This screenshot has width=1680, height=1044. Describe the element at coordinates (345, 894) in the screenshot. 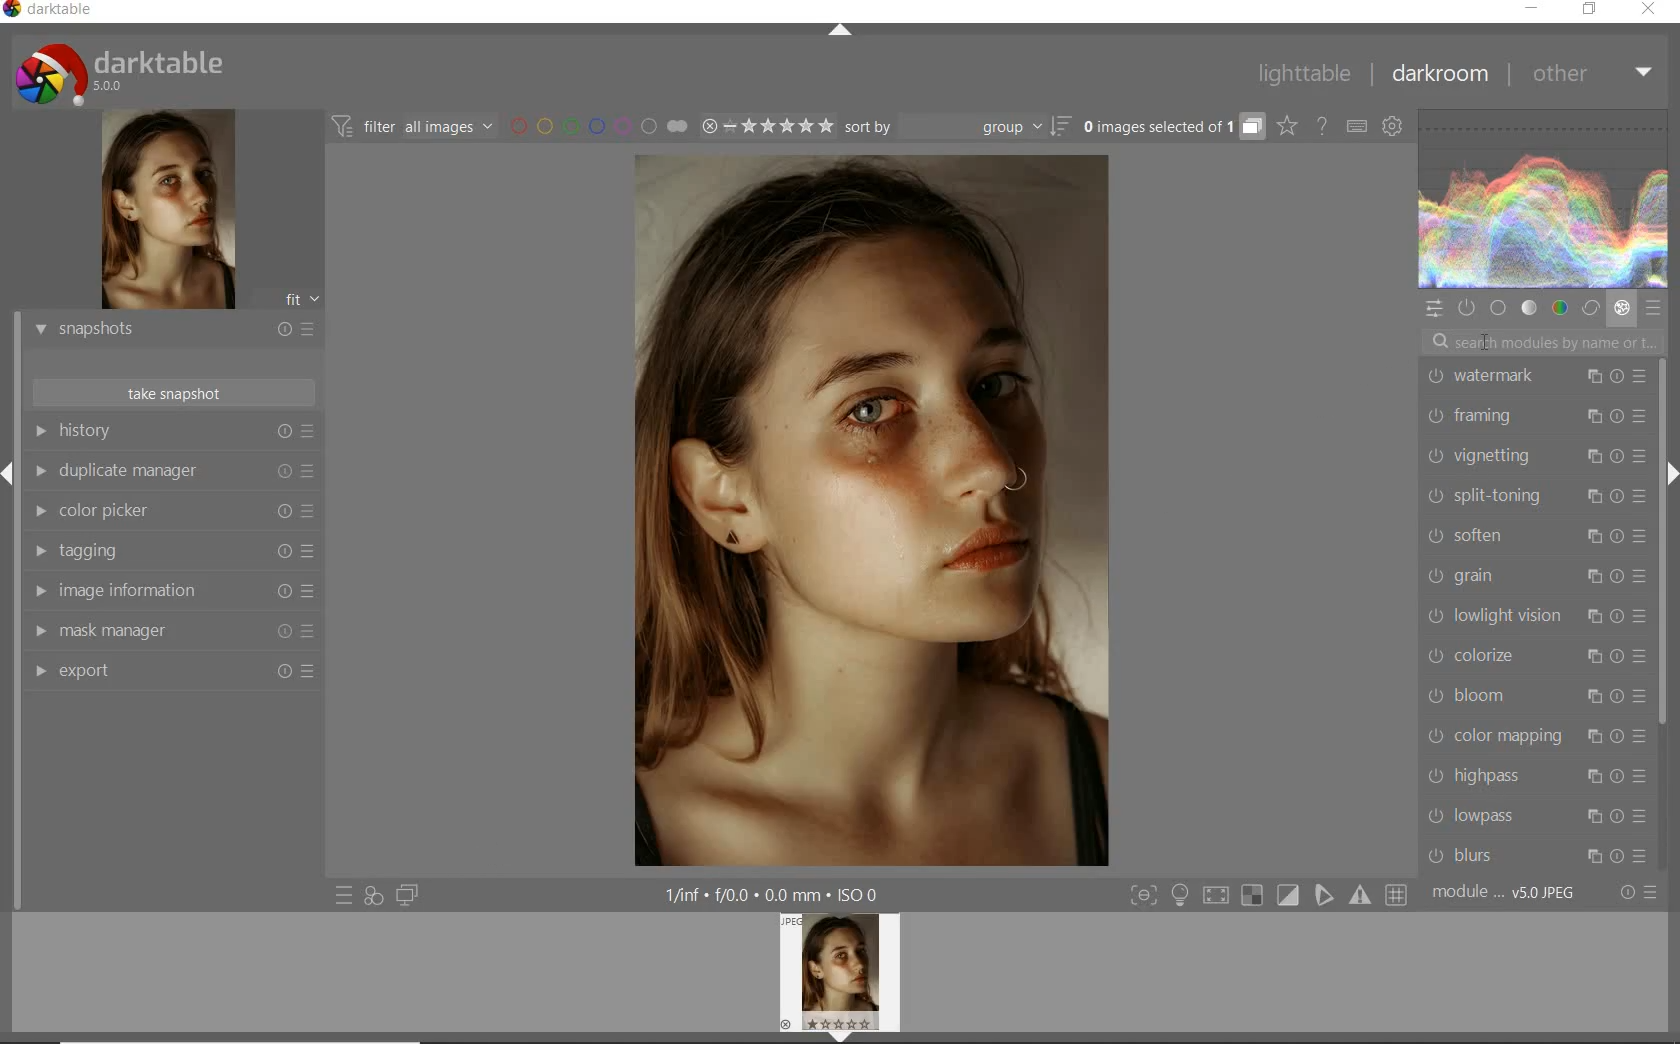

I see `quick access to presets` at that location.